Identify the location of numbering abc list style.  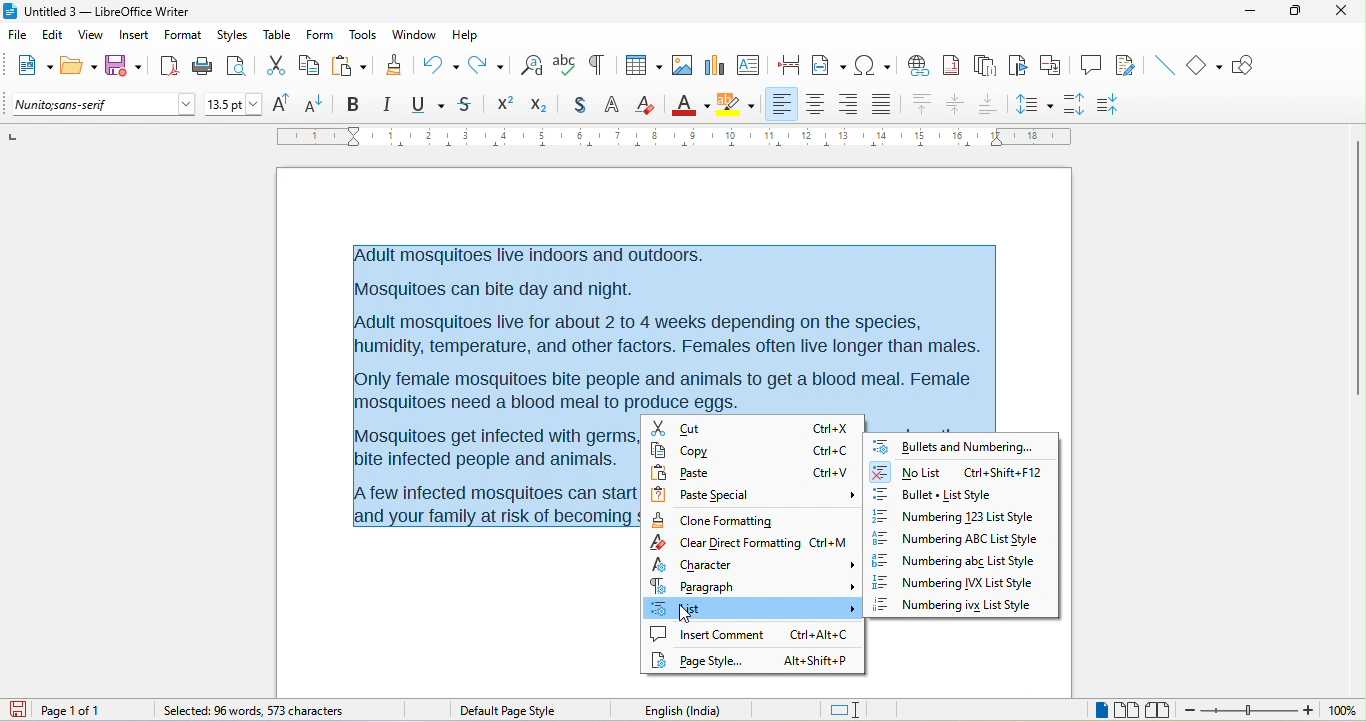
(969, 562).